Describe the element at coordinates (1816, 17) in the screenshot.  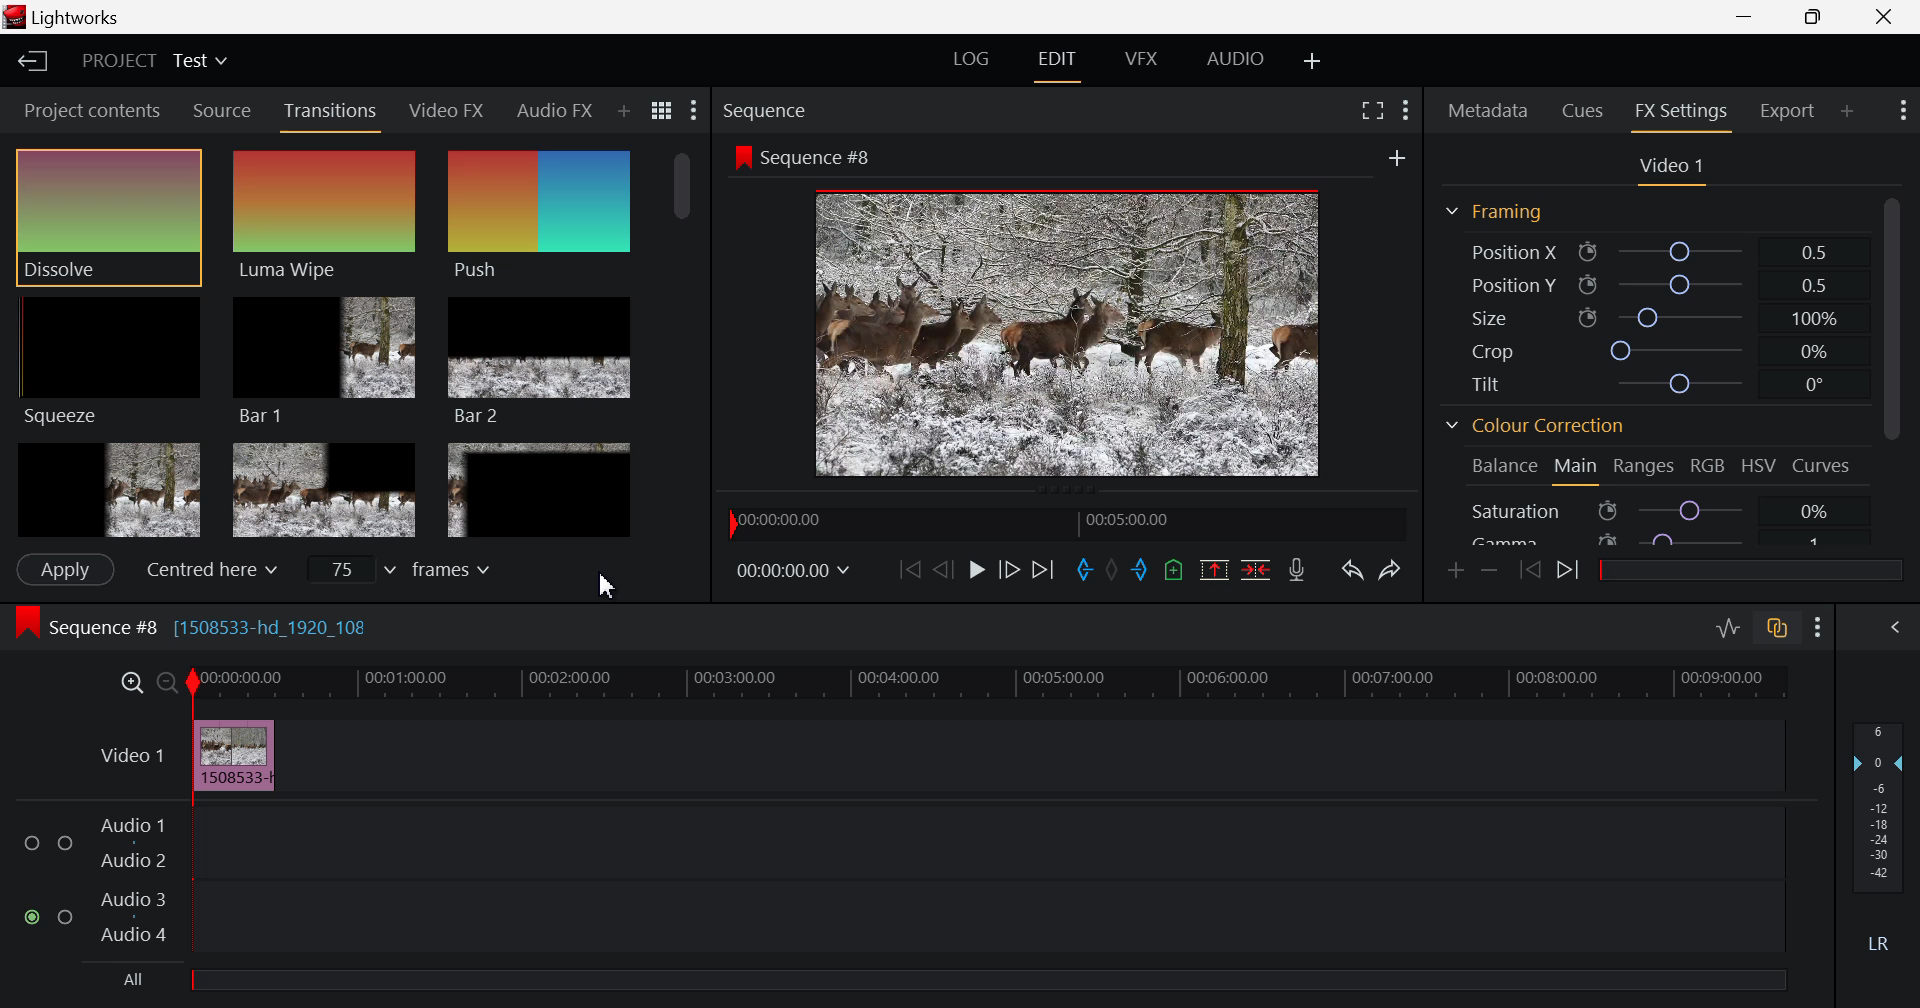
I see `Minimize` at that location.